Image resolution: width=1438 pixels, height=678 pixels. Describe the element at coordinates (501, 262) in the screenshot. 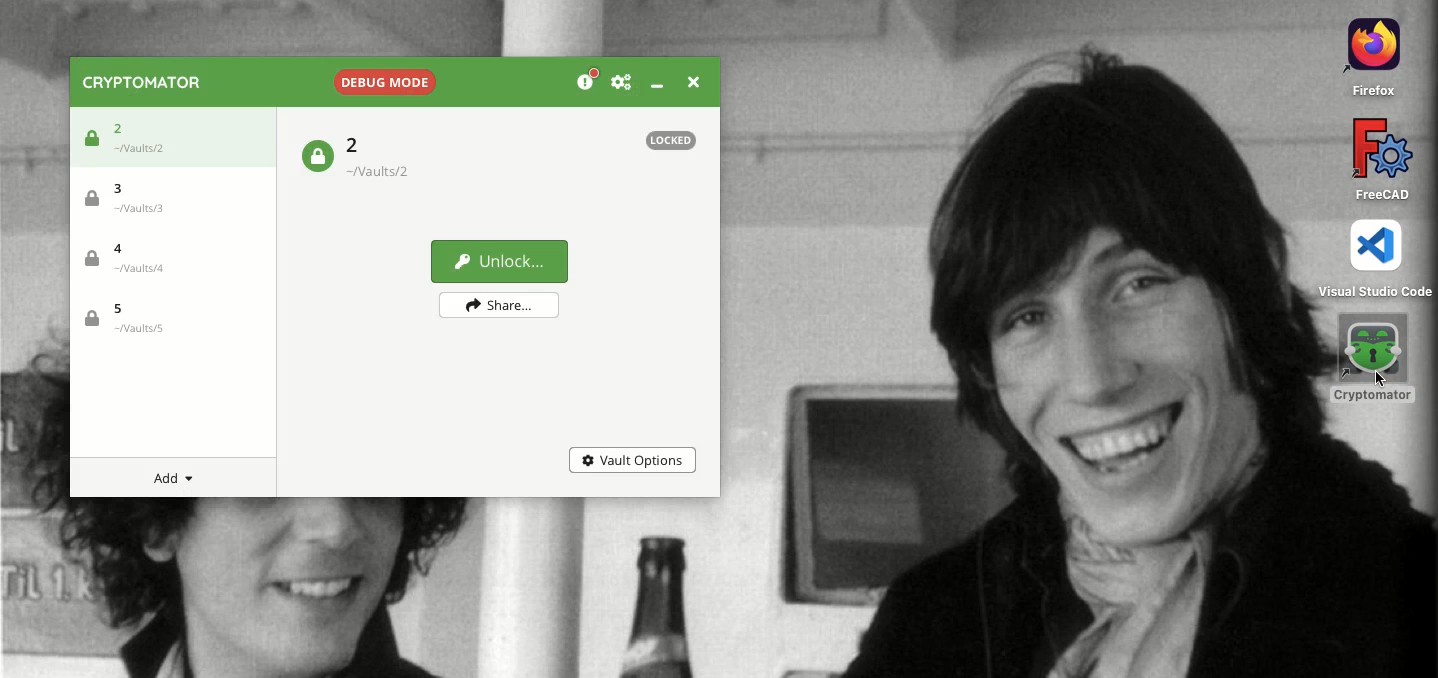

I see `Unlock` at that location.